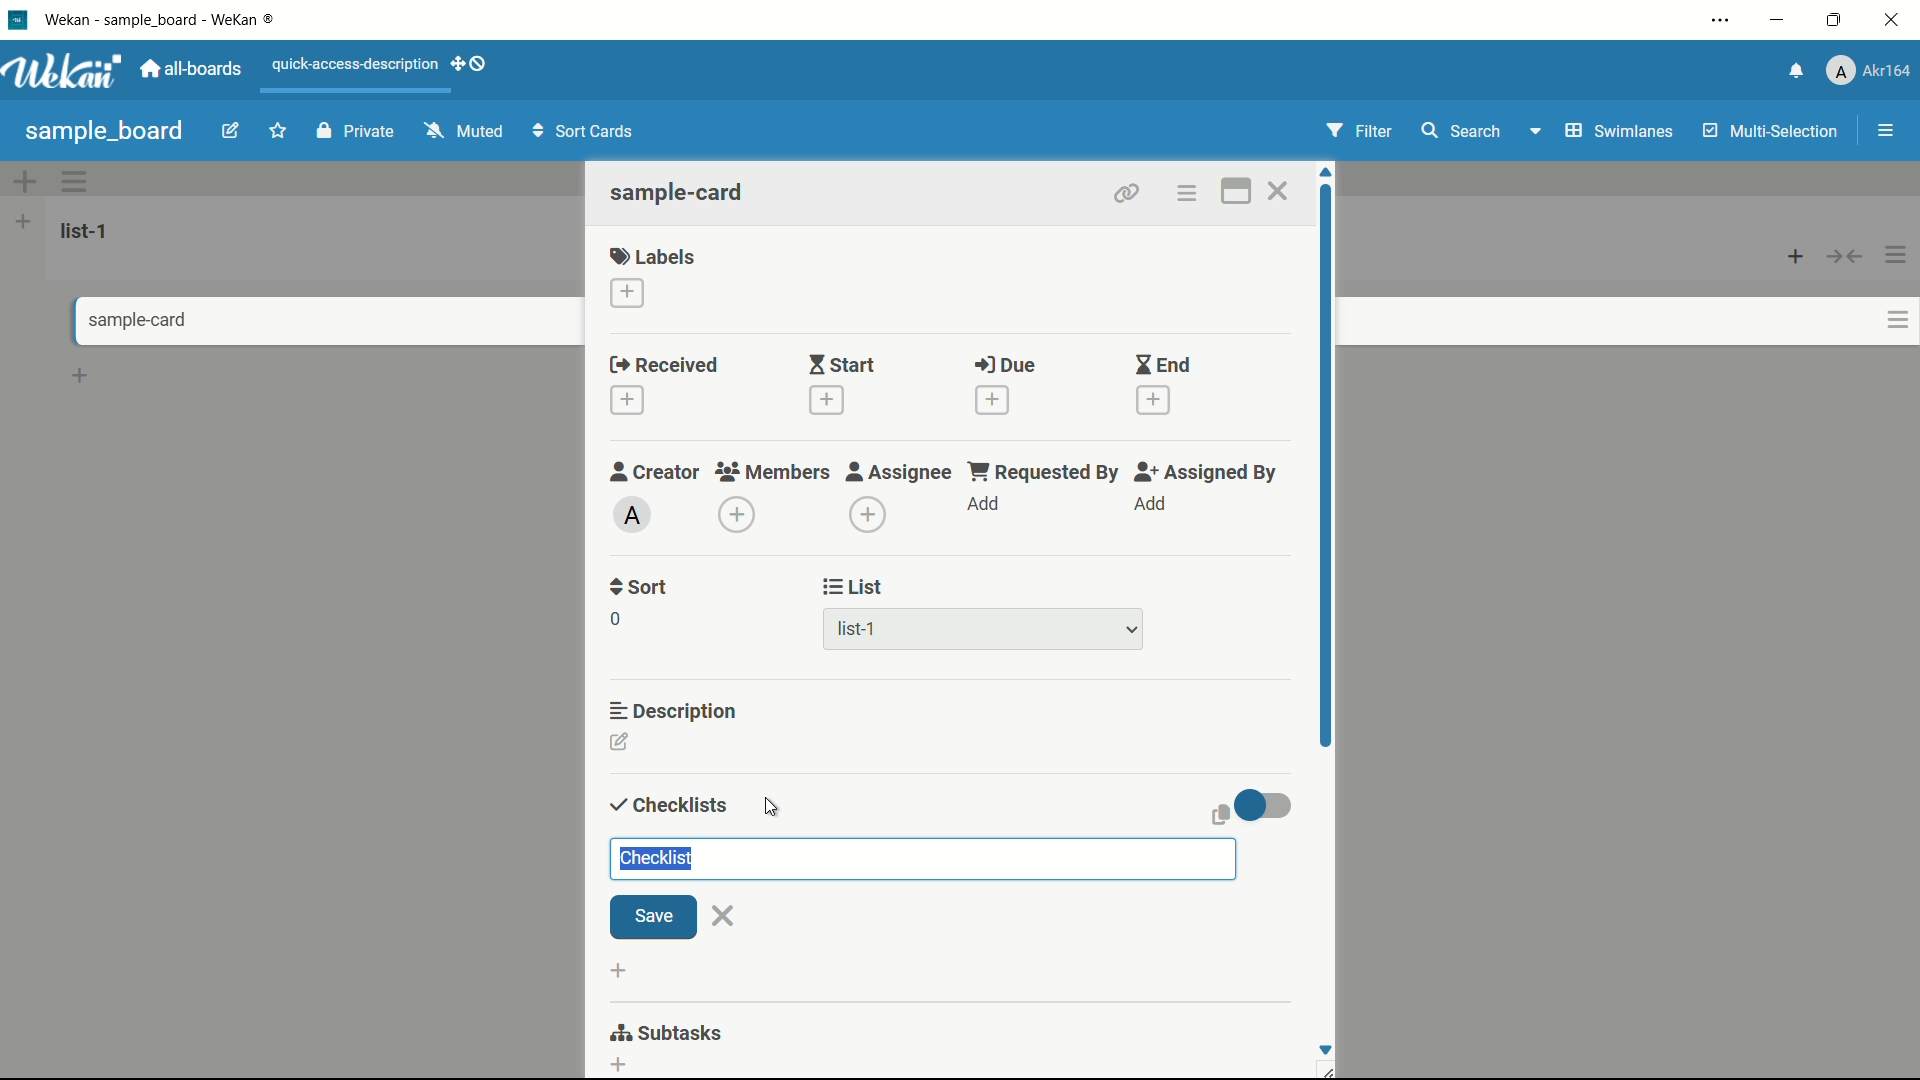  I want to click on collapse, so click(1846, 256).